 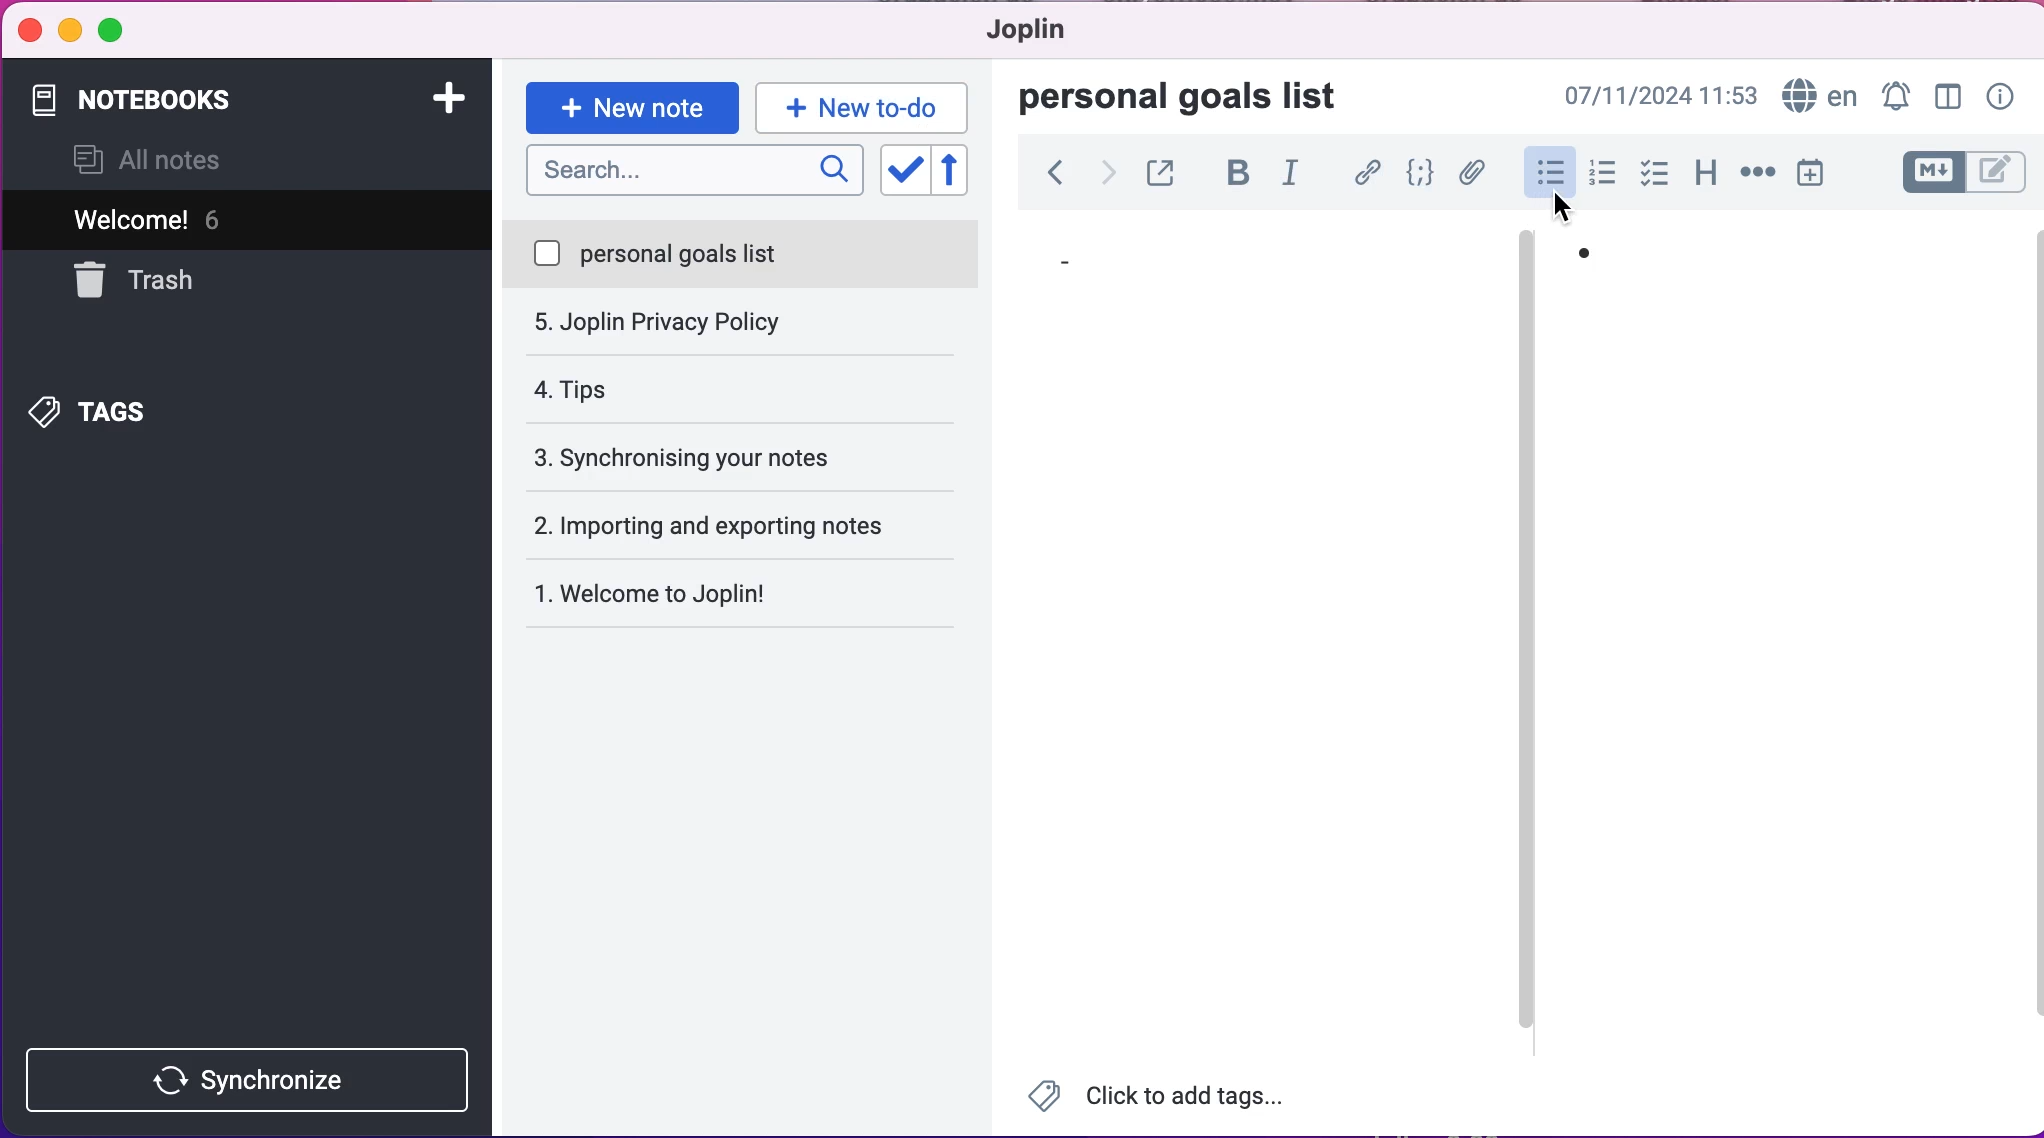 What do you see at coordinates (1609, 254) in the screenshot?
I see `bullet 1` at bounding box center [1609, 254].